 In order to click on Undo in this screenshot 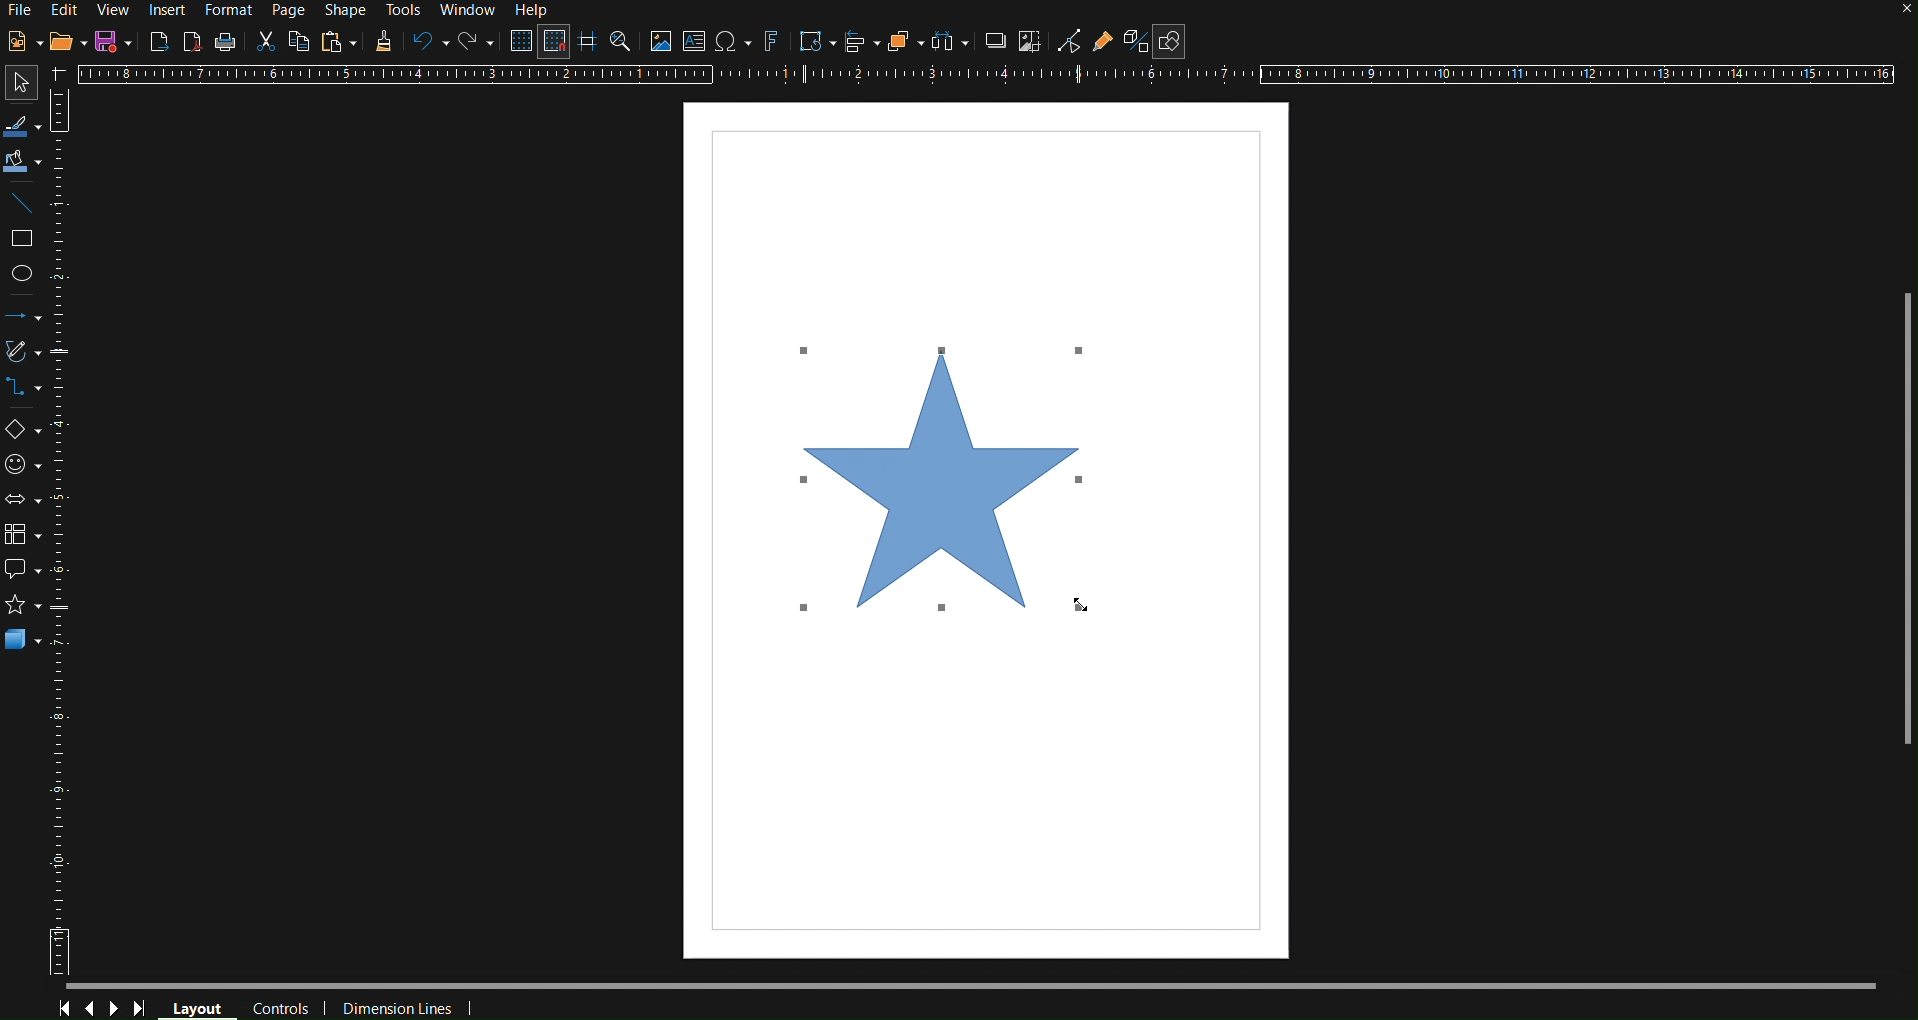, I will do `click(427, 43)`.